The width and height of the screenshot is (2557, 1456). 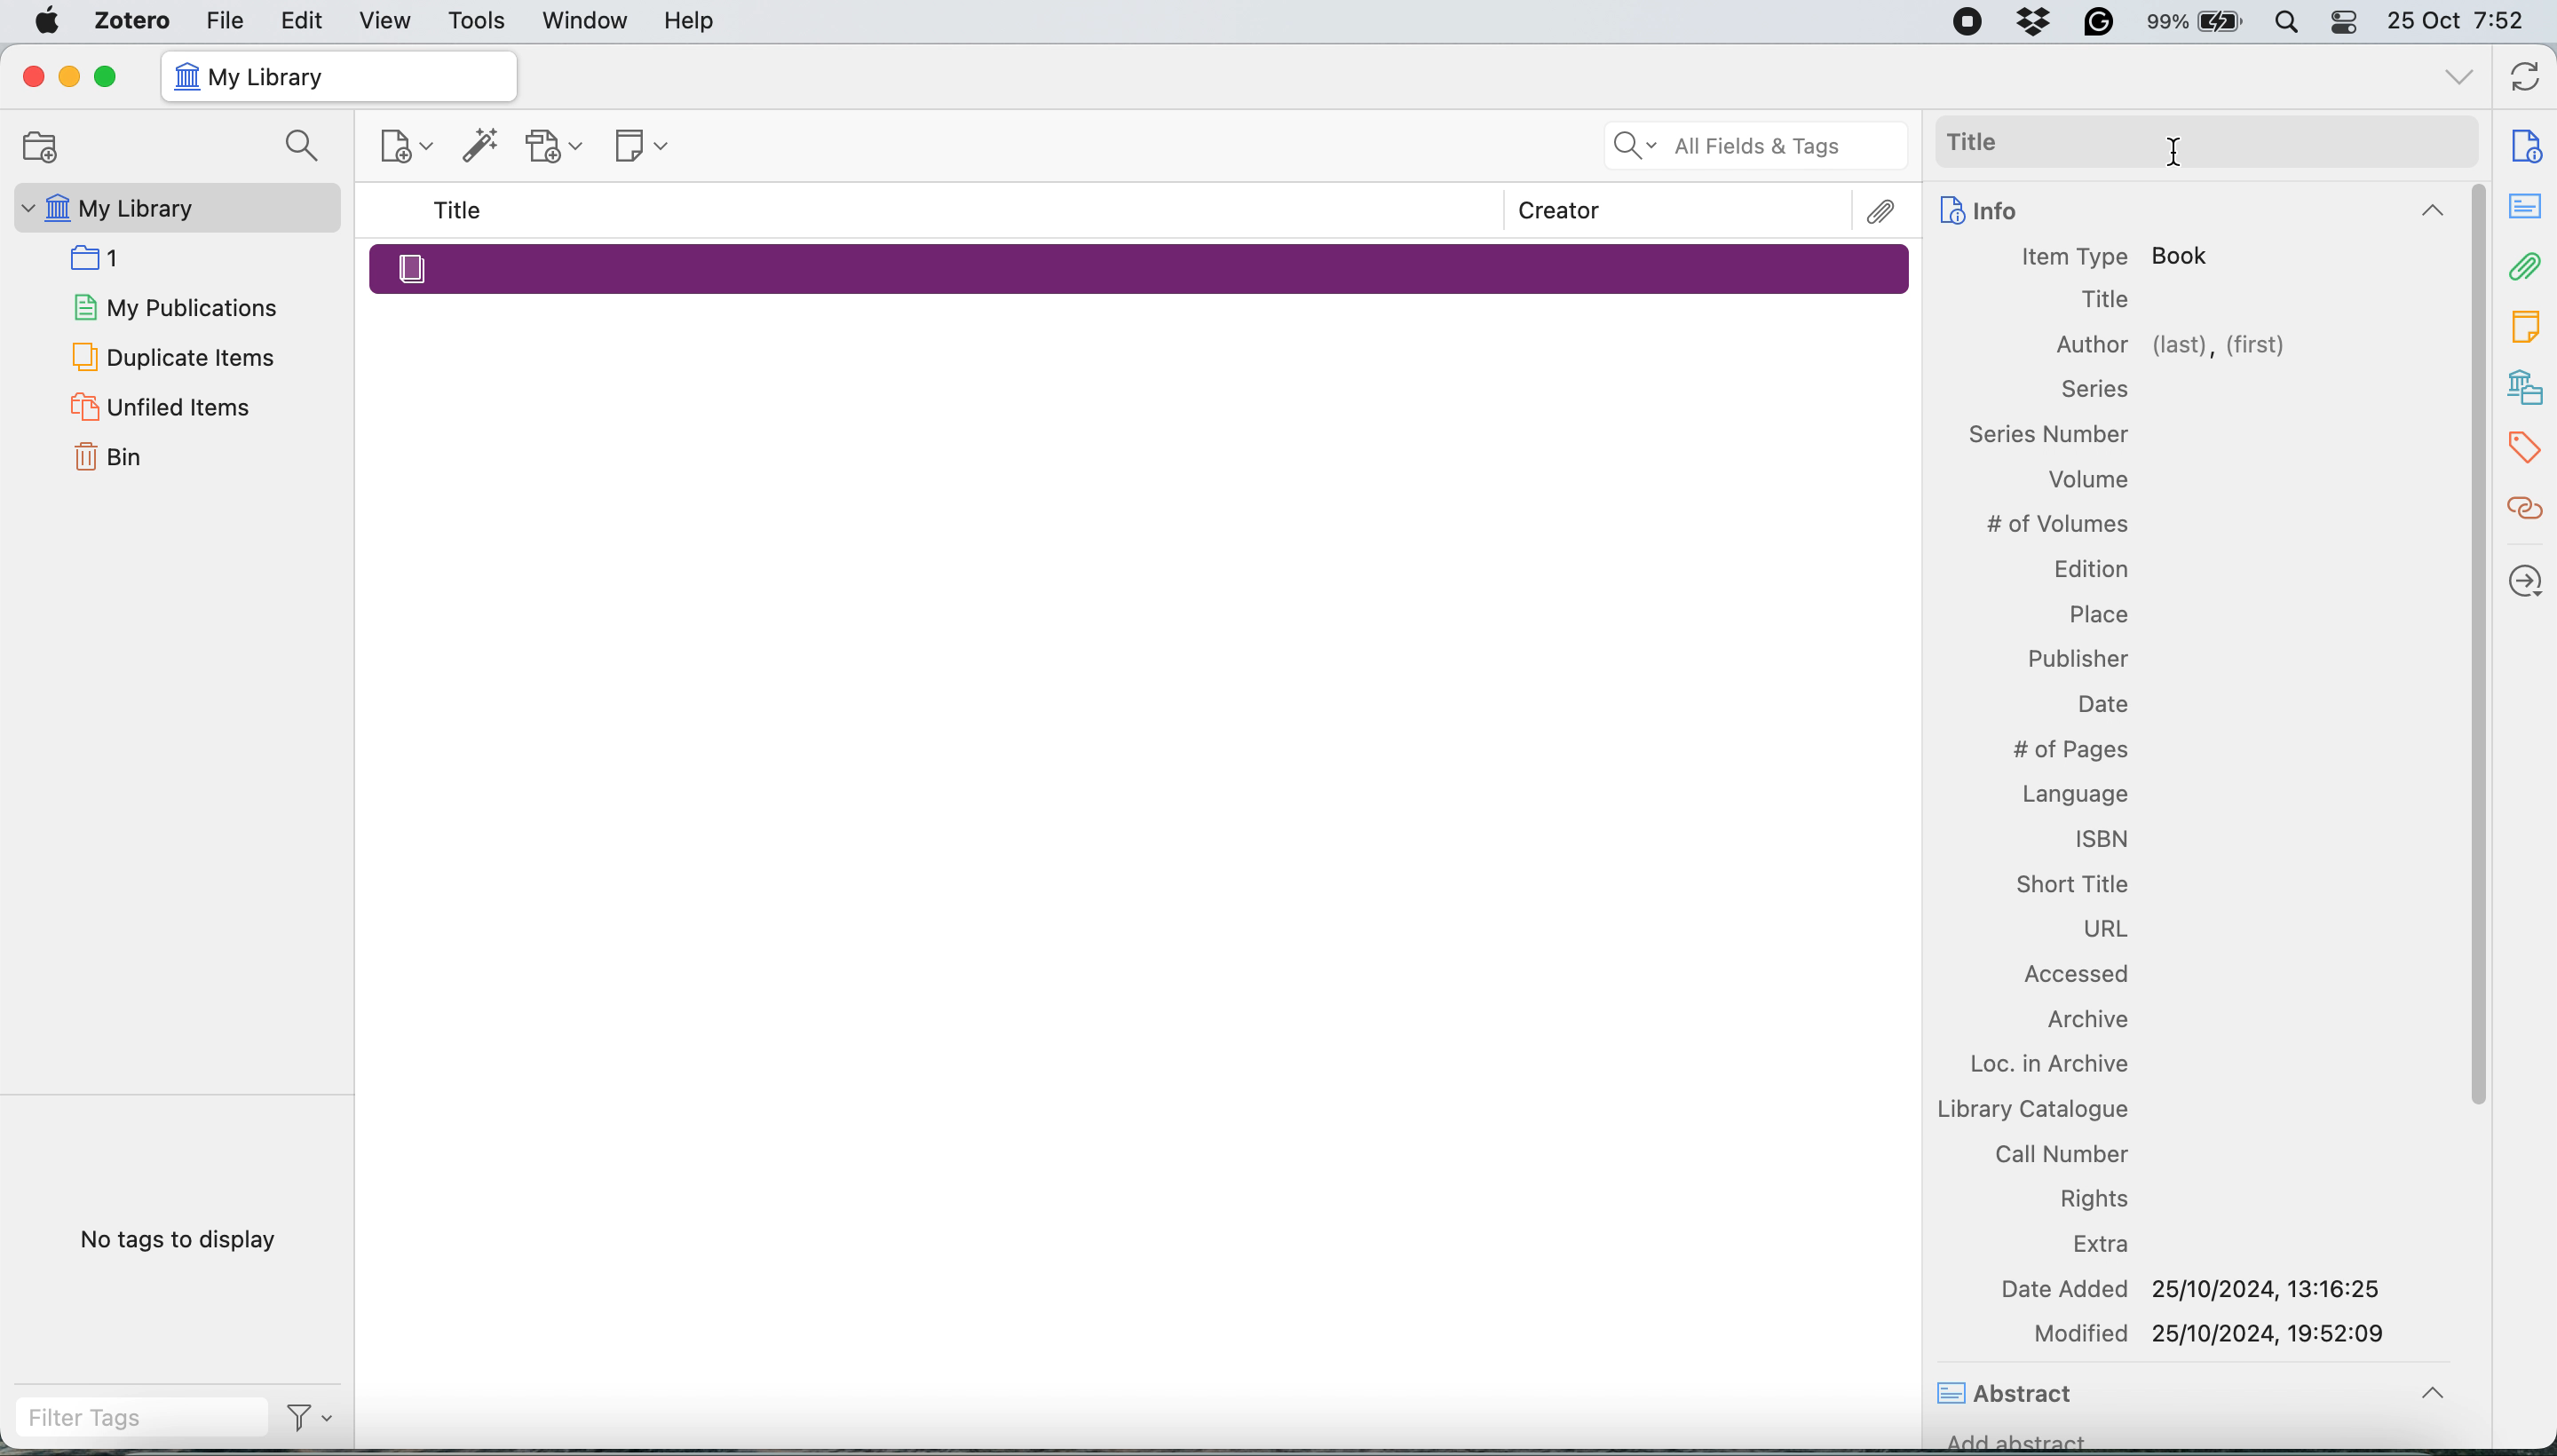 I want to click on Window, so click(x=587, y=21).